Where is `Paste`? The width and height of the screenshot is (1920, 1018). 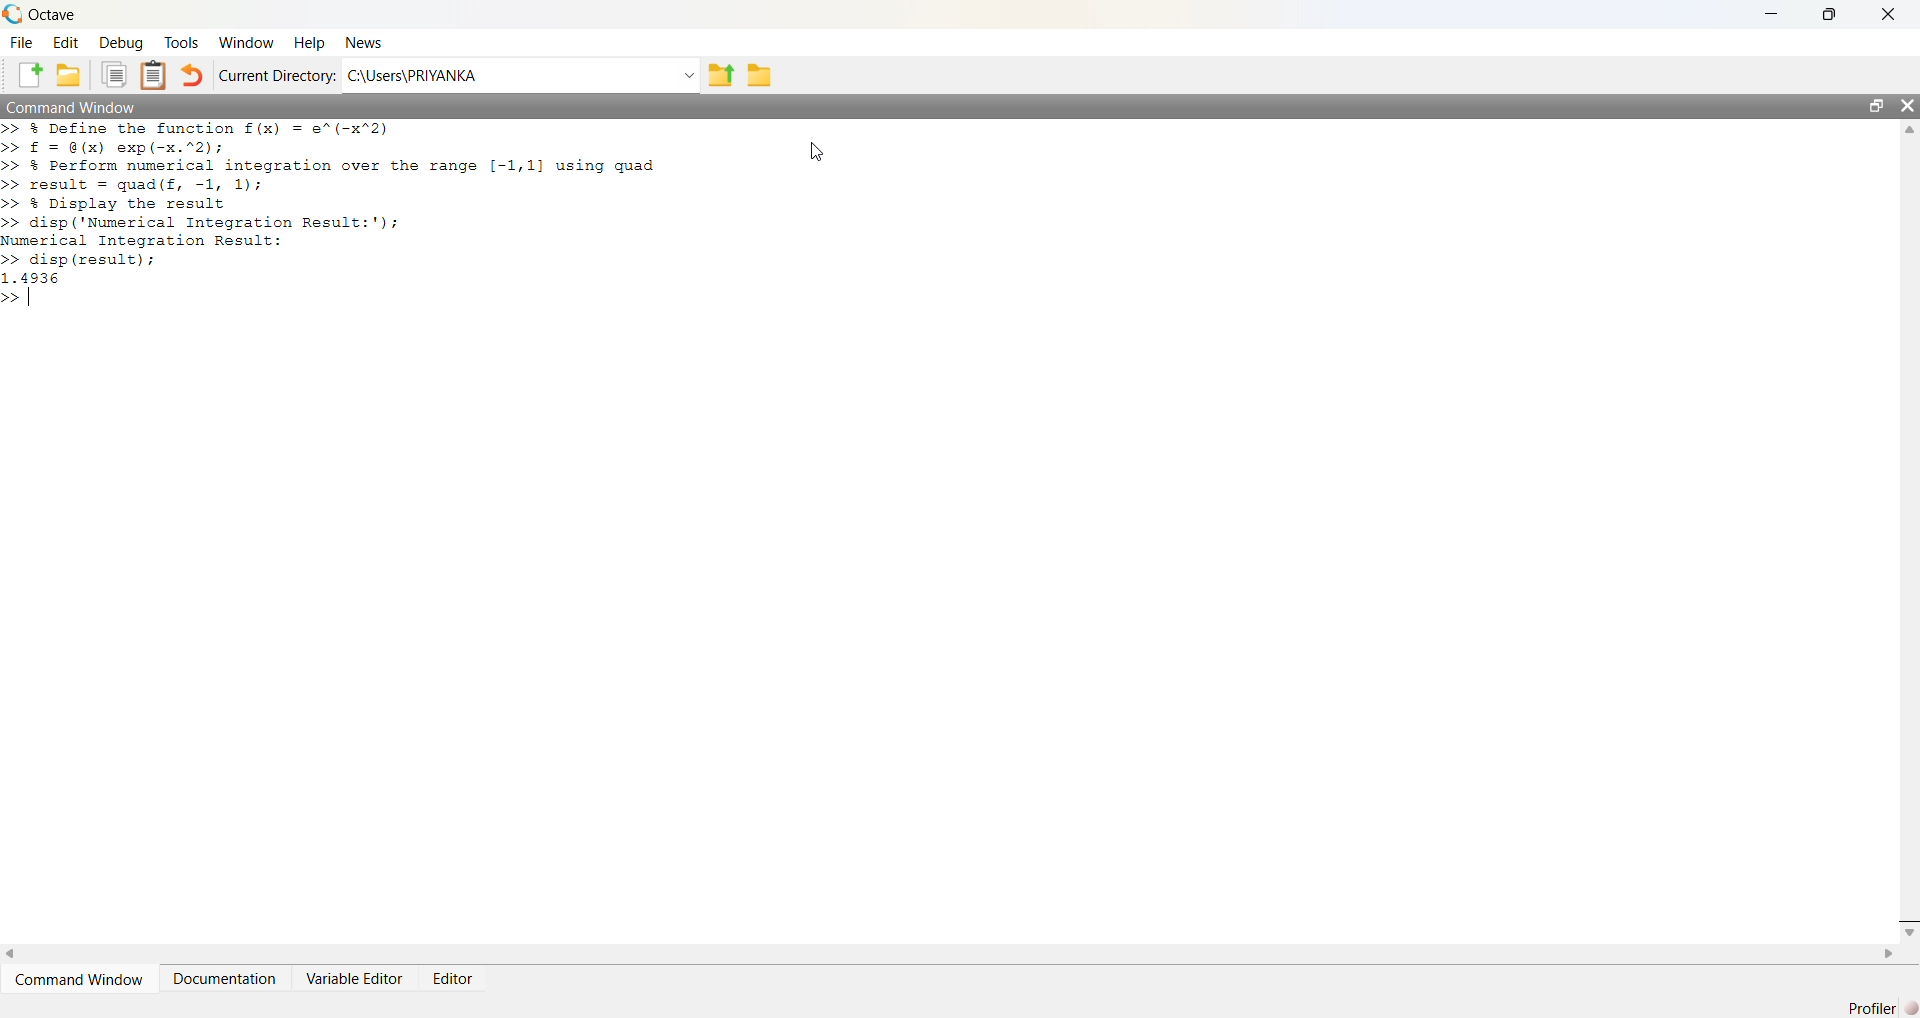 Paste is located at coordinates (154, 76).